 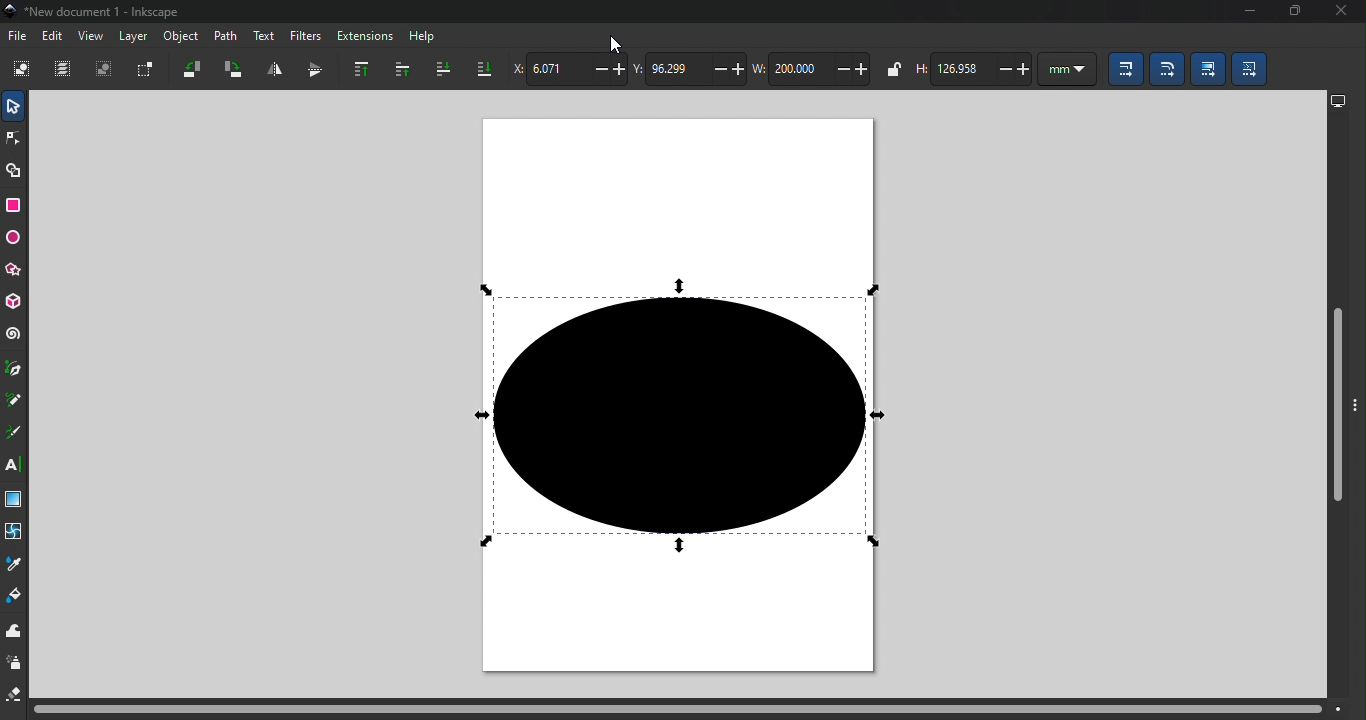 I want to click on Vertical scroll bar, so click(x=1335, y=406).